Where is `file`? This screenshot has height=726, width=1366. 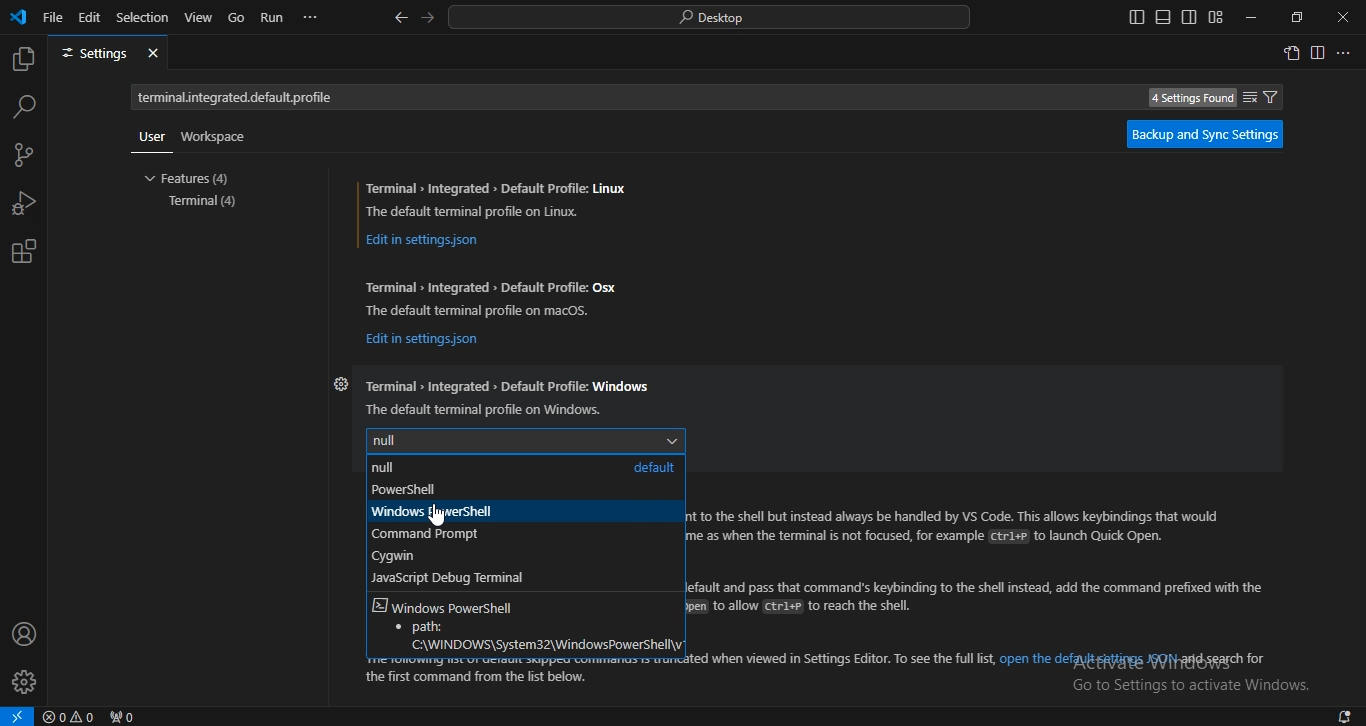
file is located at coordinates (54, 21).